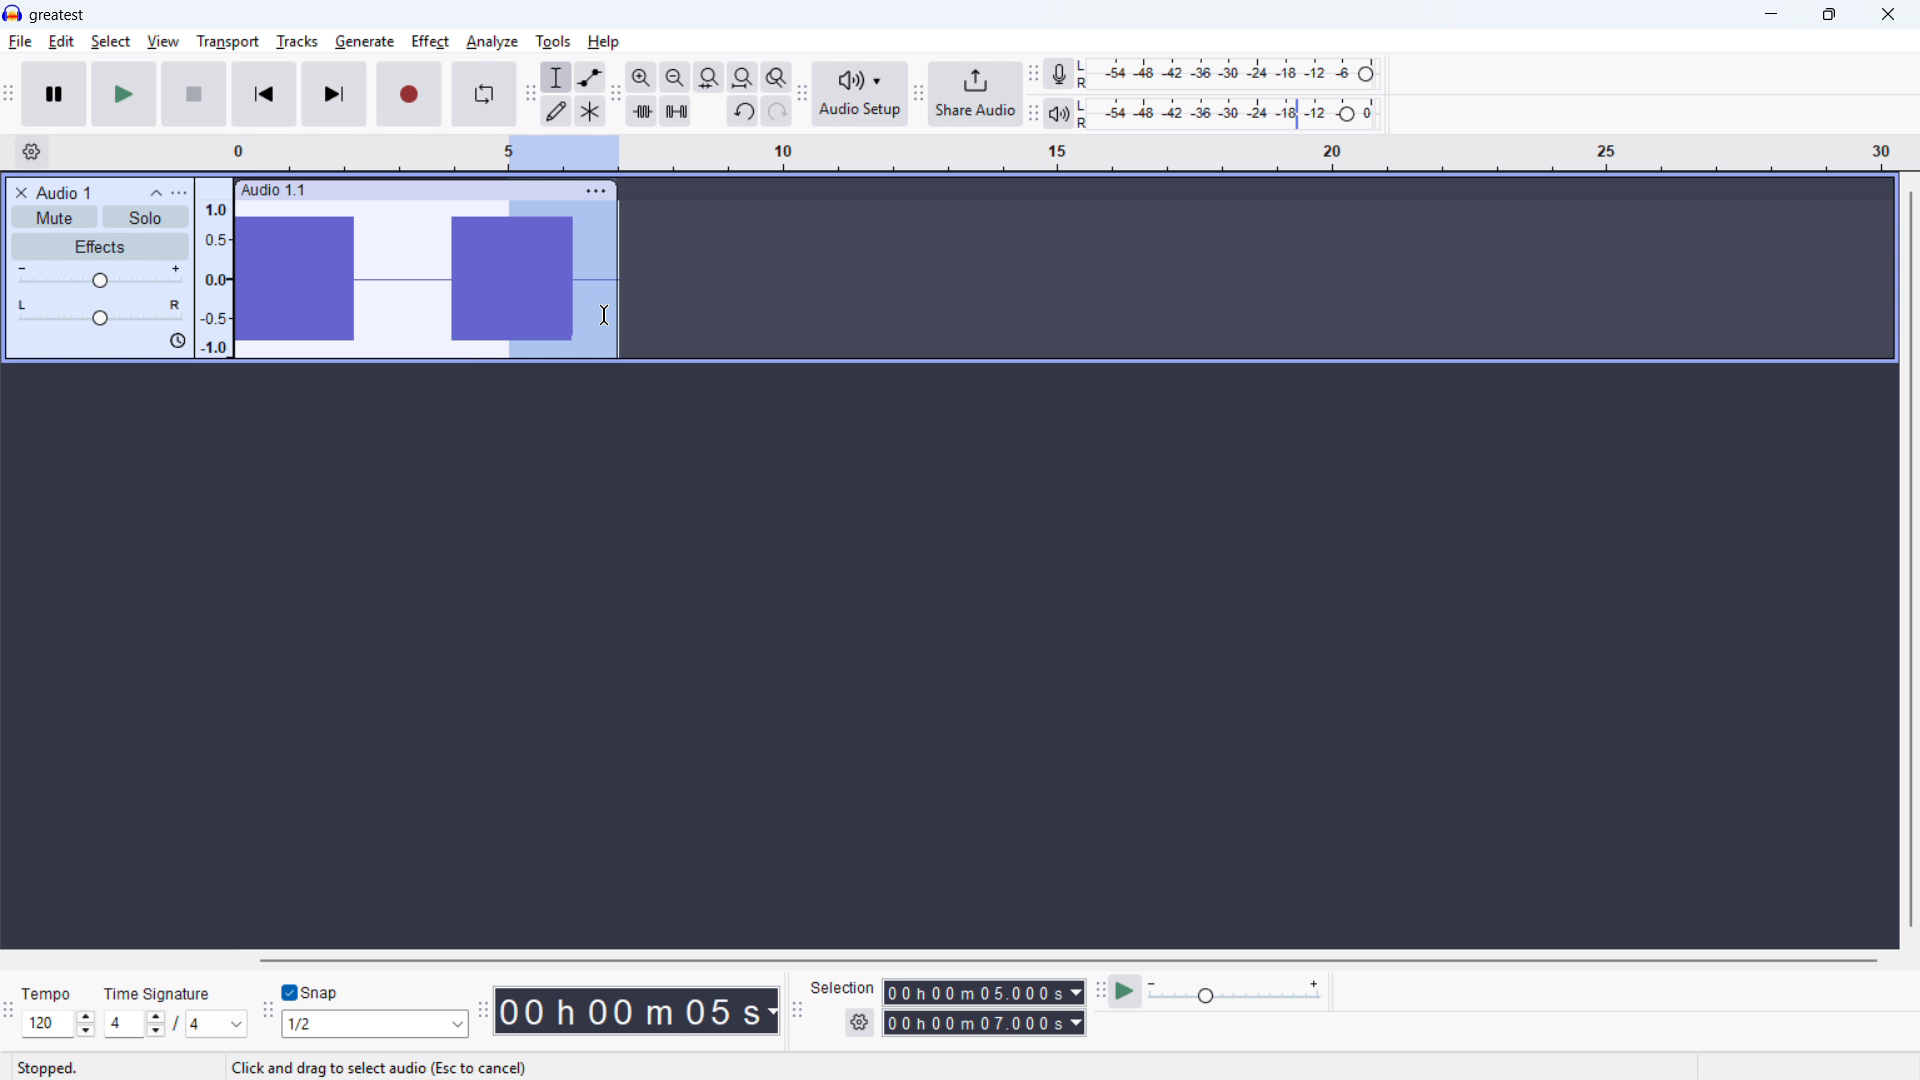 The height and width of the screenshot is (1080, 1920). I want to click on Horizontal scroll bar , so click(1067, 961).